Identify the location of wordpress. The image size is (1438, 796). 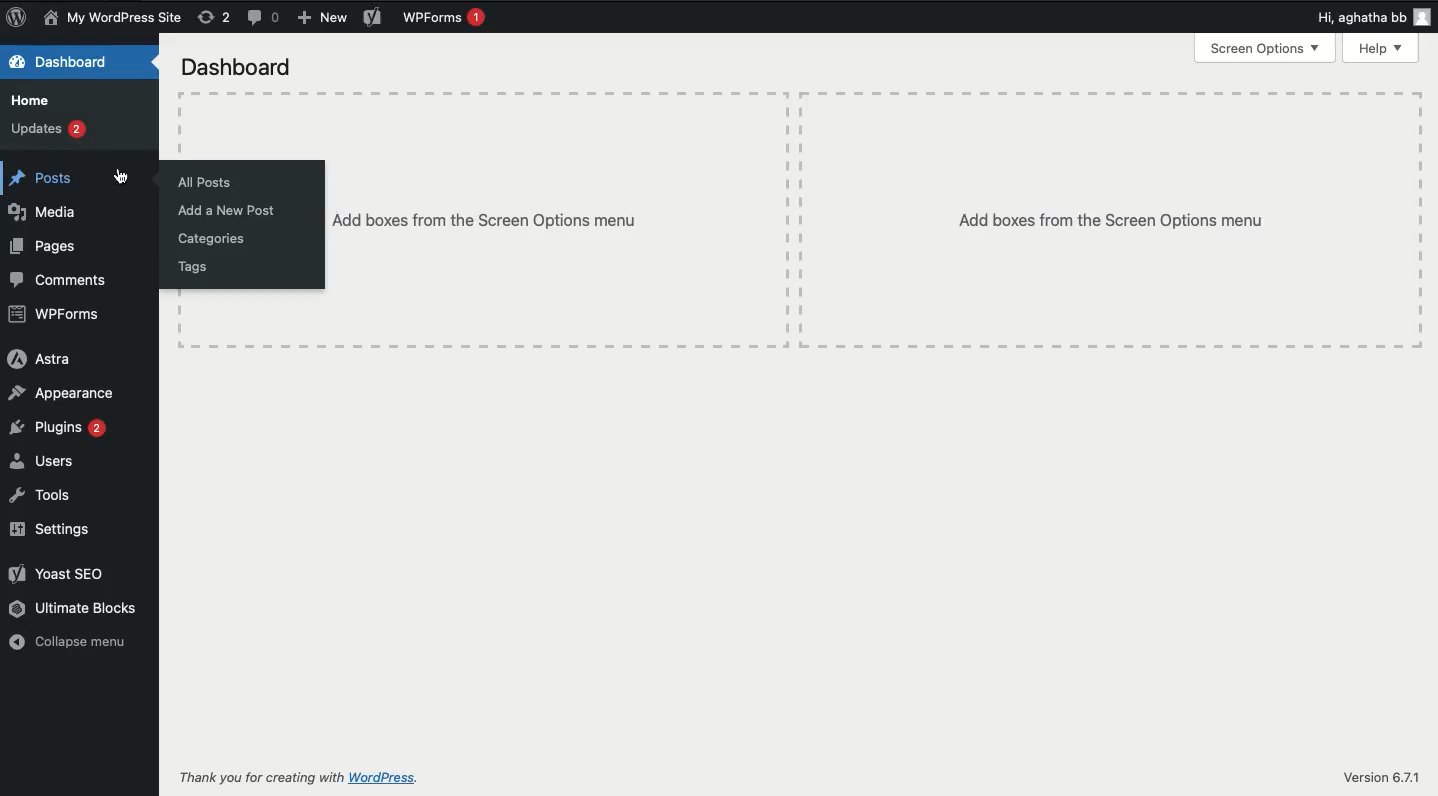
(383, 778).